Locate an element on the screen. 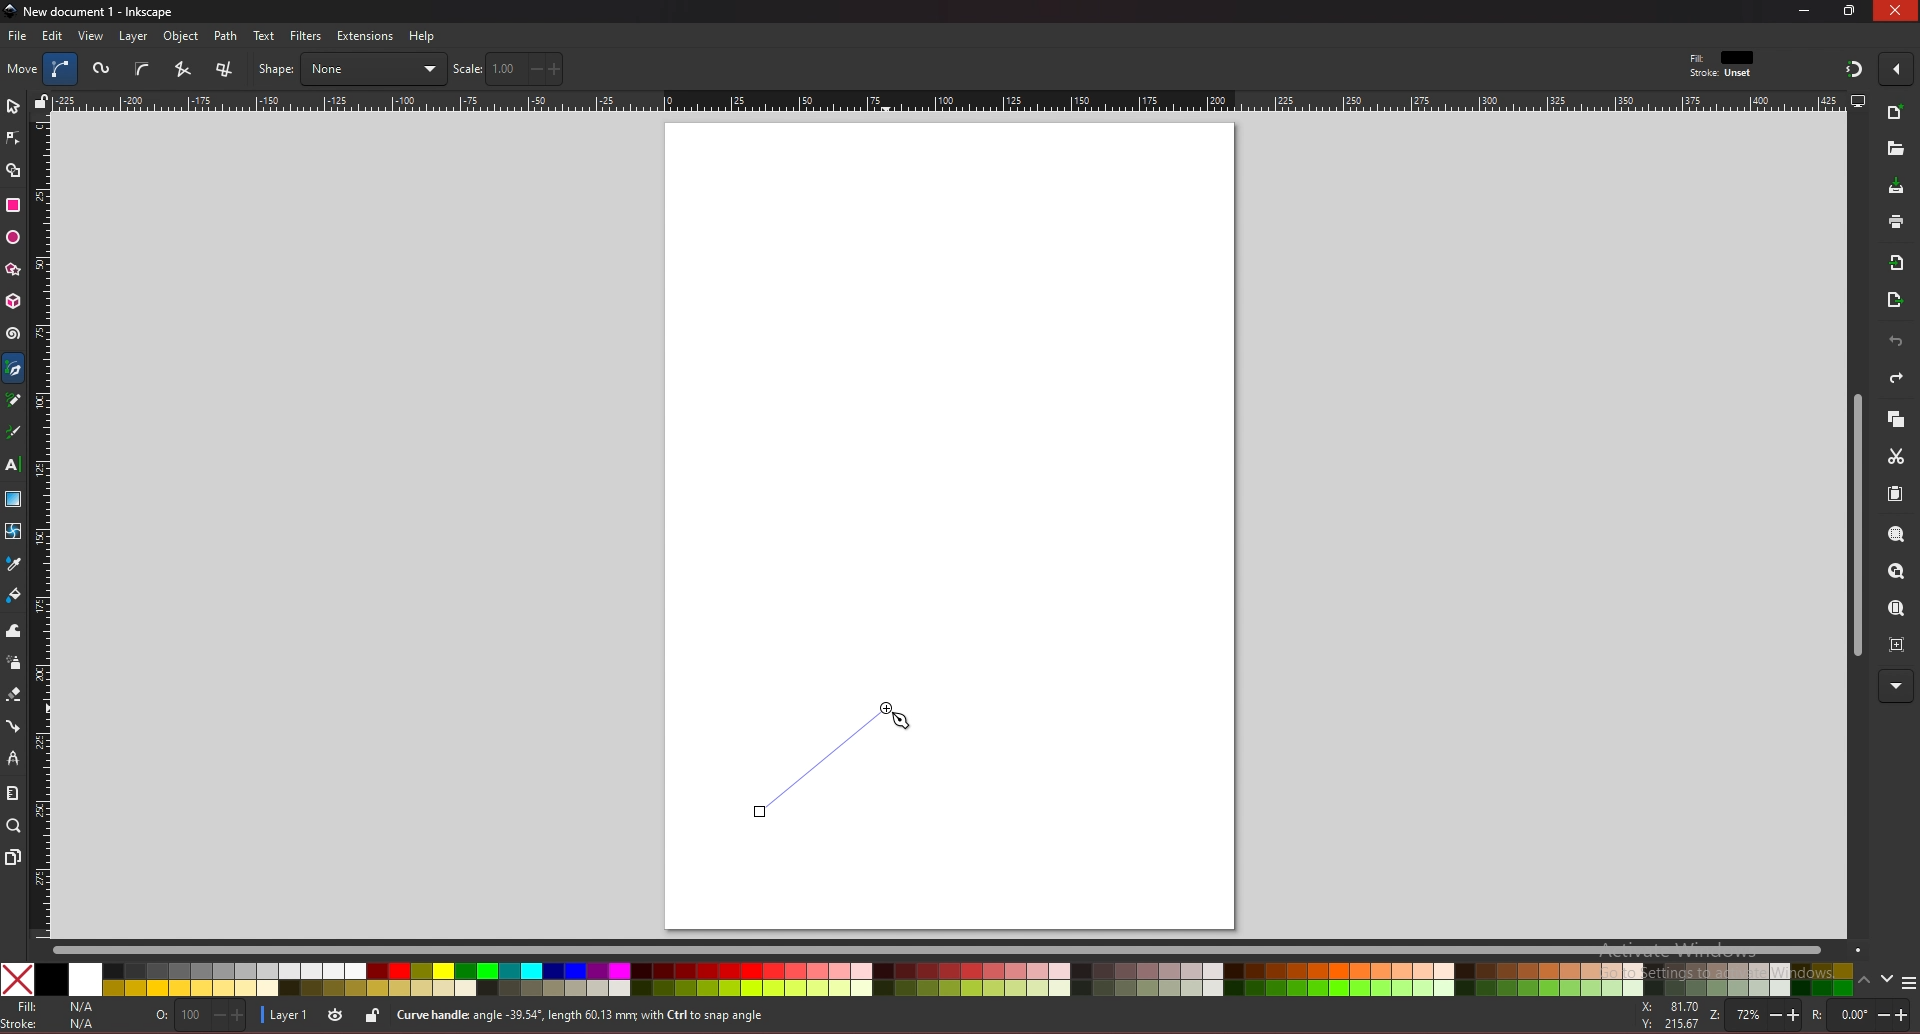  stars and polygons is located at coordinates (14, 270).